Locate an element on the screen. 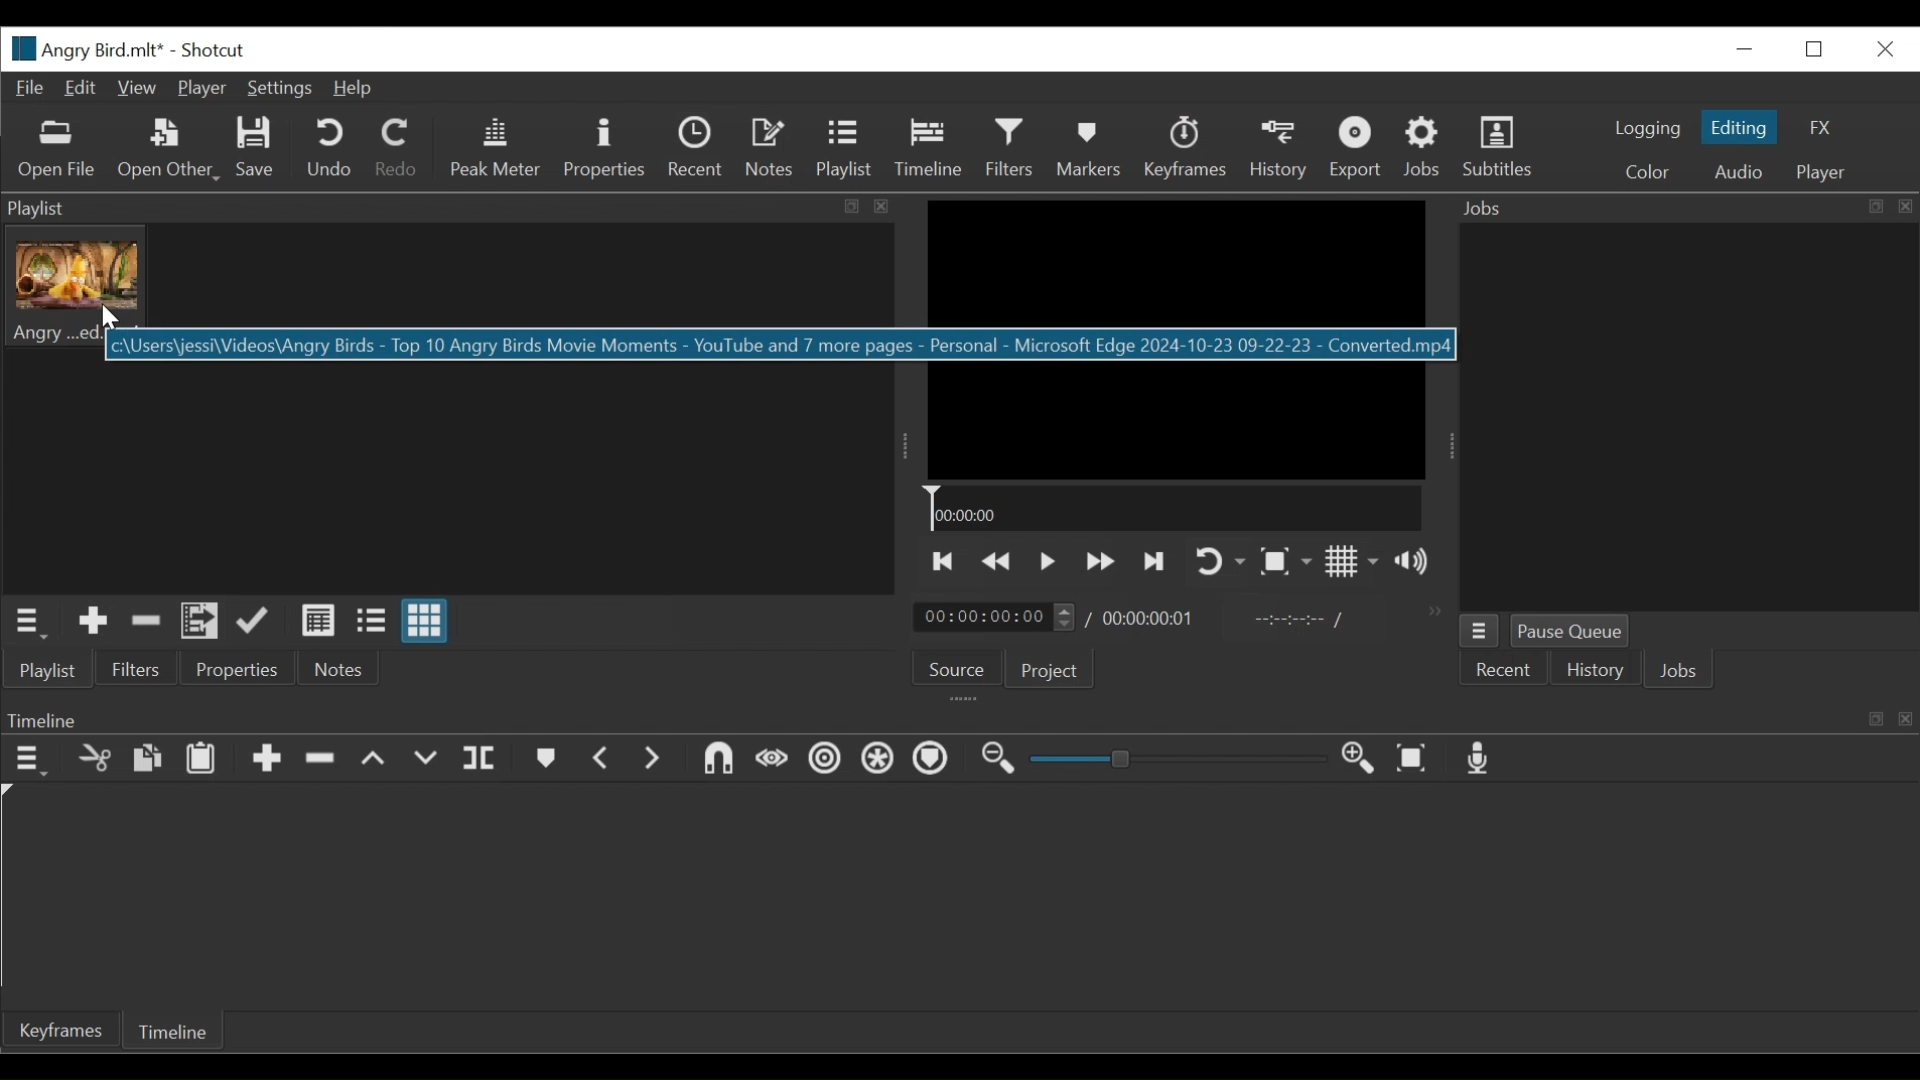  down is located at coordinates (432, 759).